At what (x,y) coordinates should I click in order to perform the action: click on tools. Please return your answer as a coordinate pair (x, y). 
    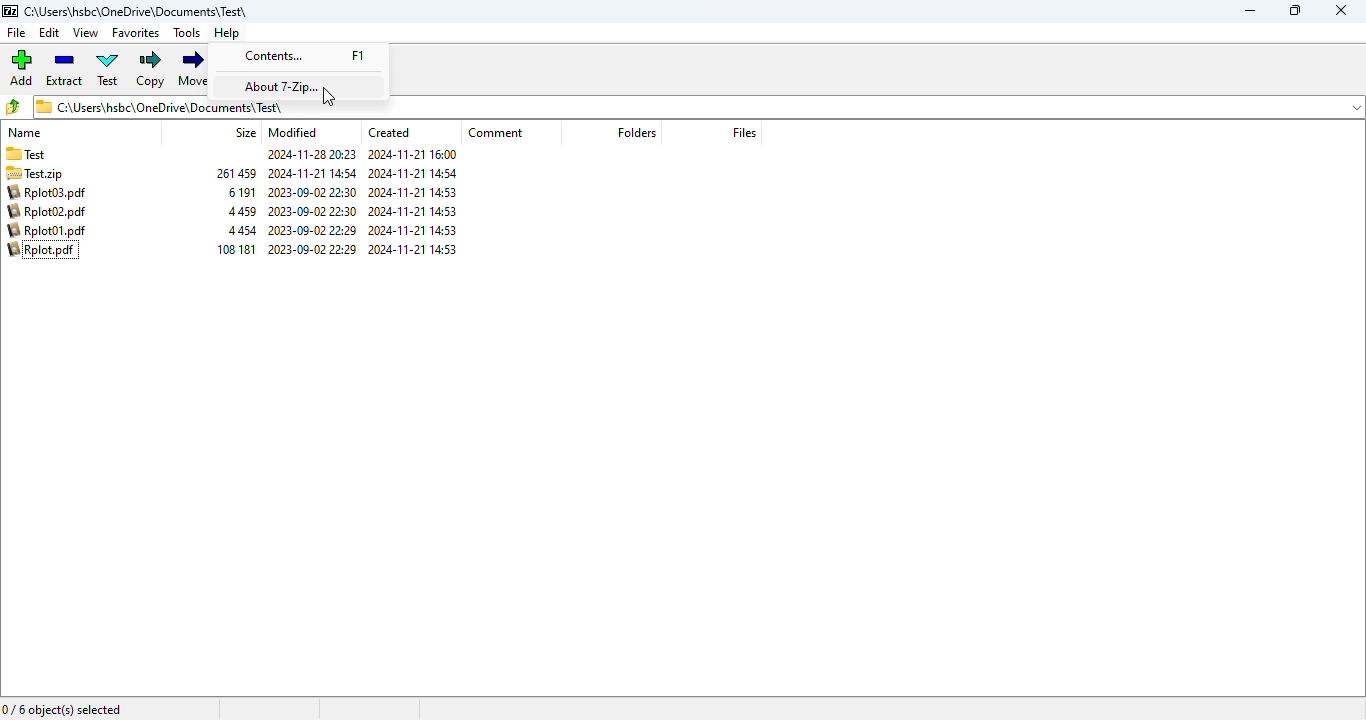
    Looking at the image, I should click on (187, 33).